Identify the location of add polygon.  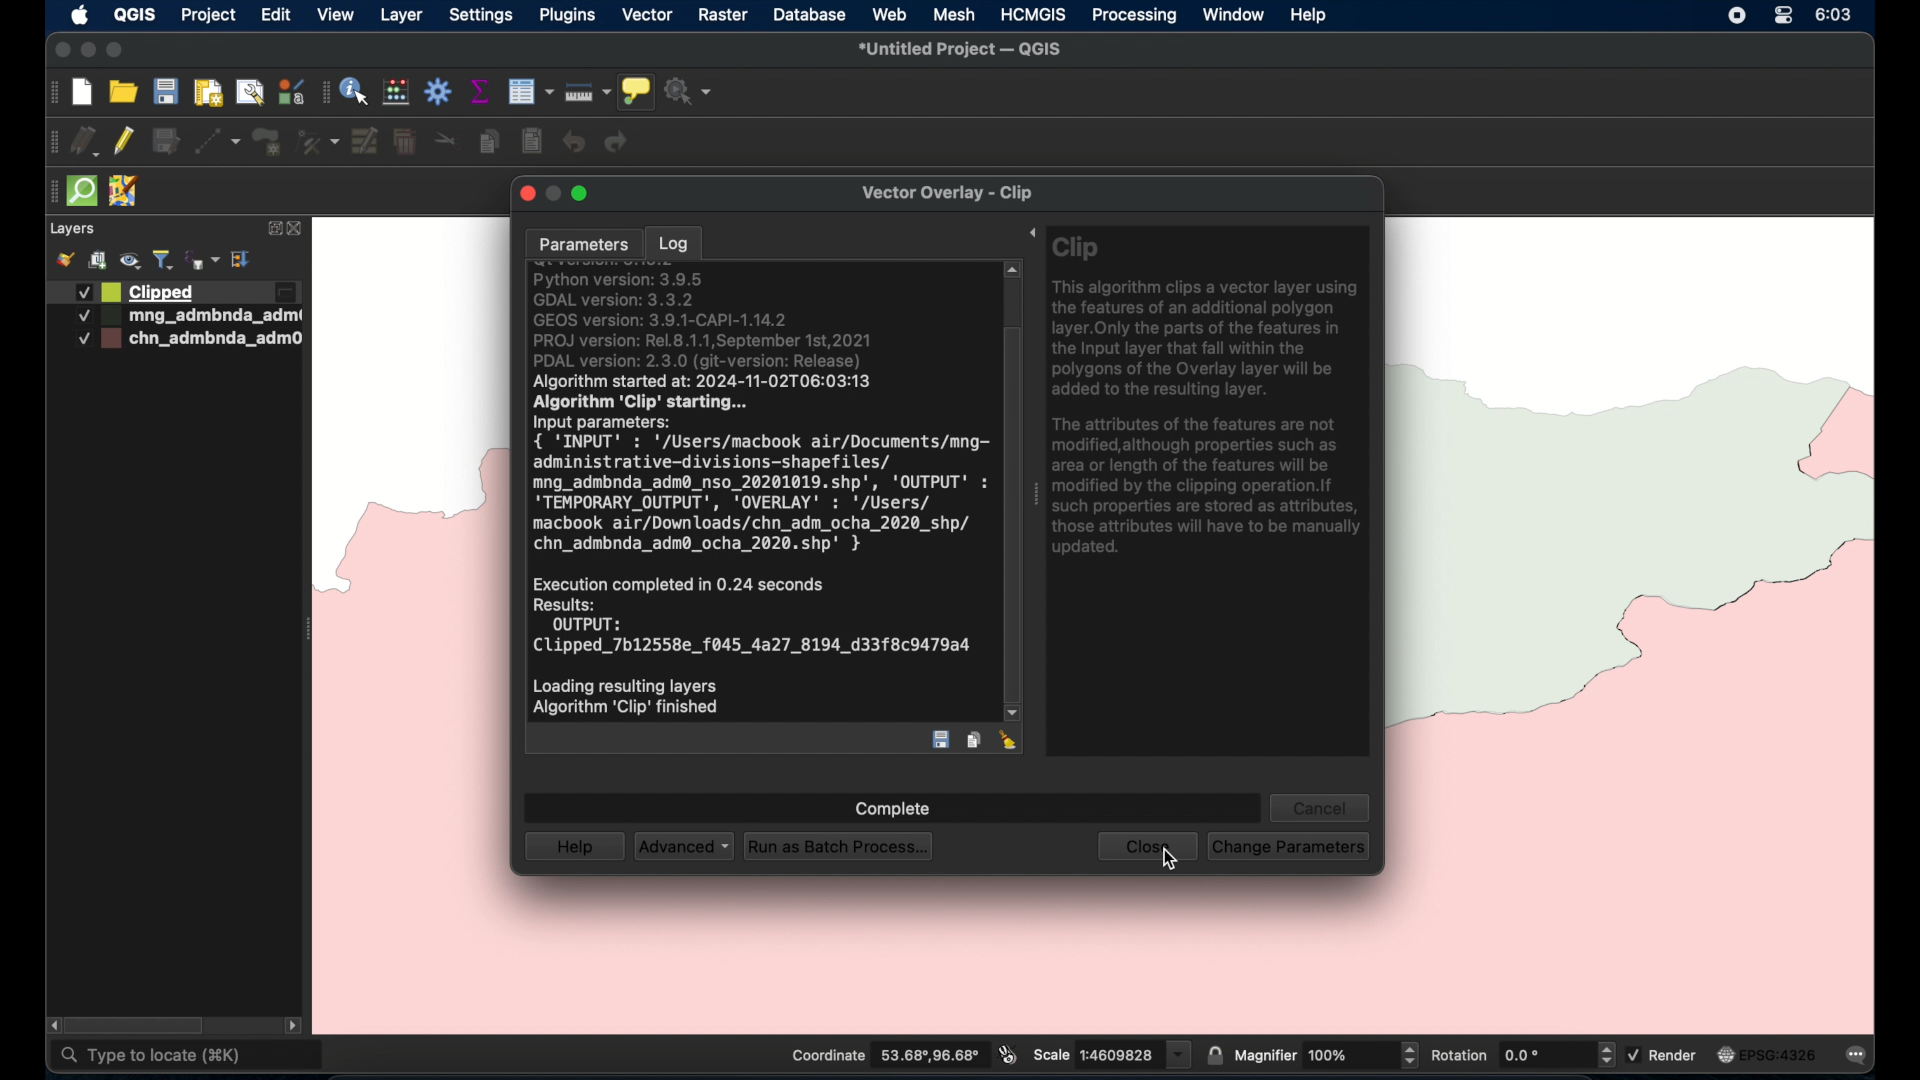
(269, 143).